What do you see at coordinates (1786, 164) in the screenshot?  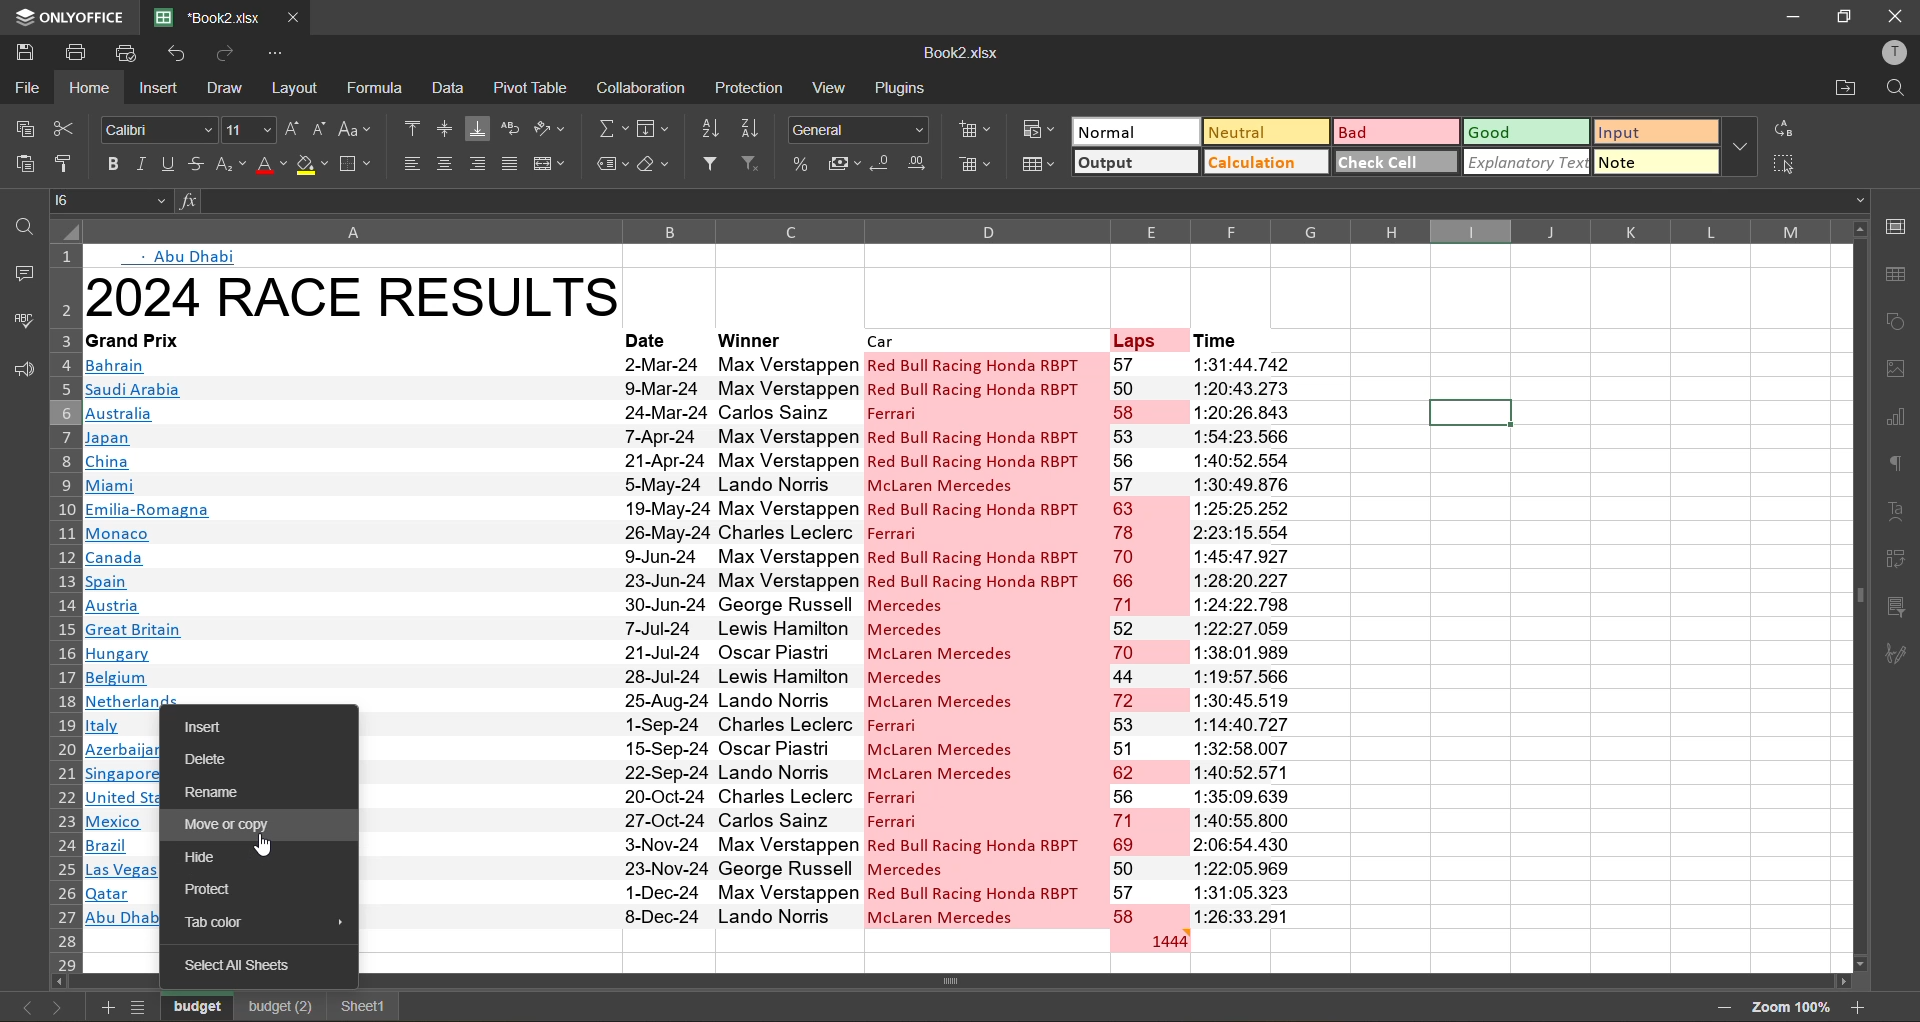 I see `select all` at bounding box center [1786, 164].